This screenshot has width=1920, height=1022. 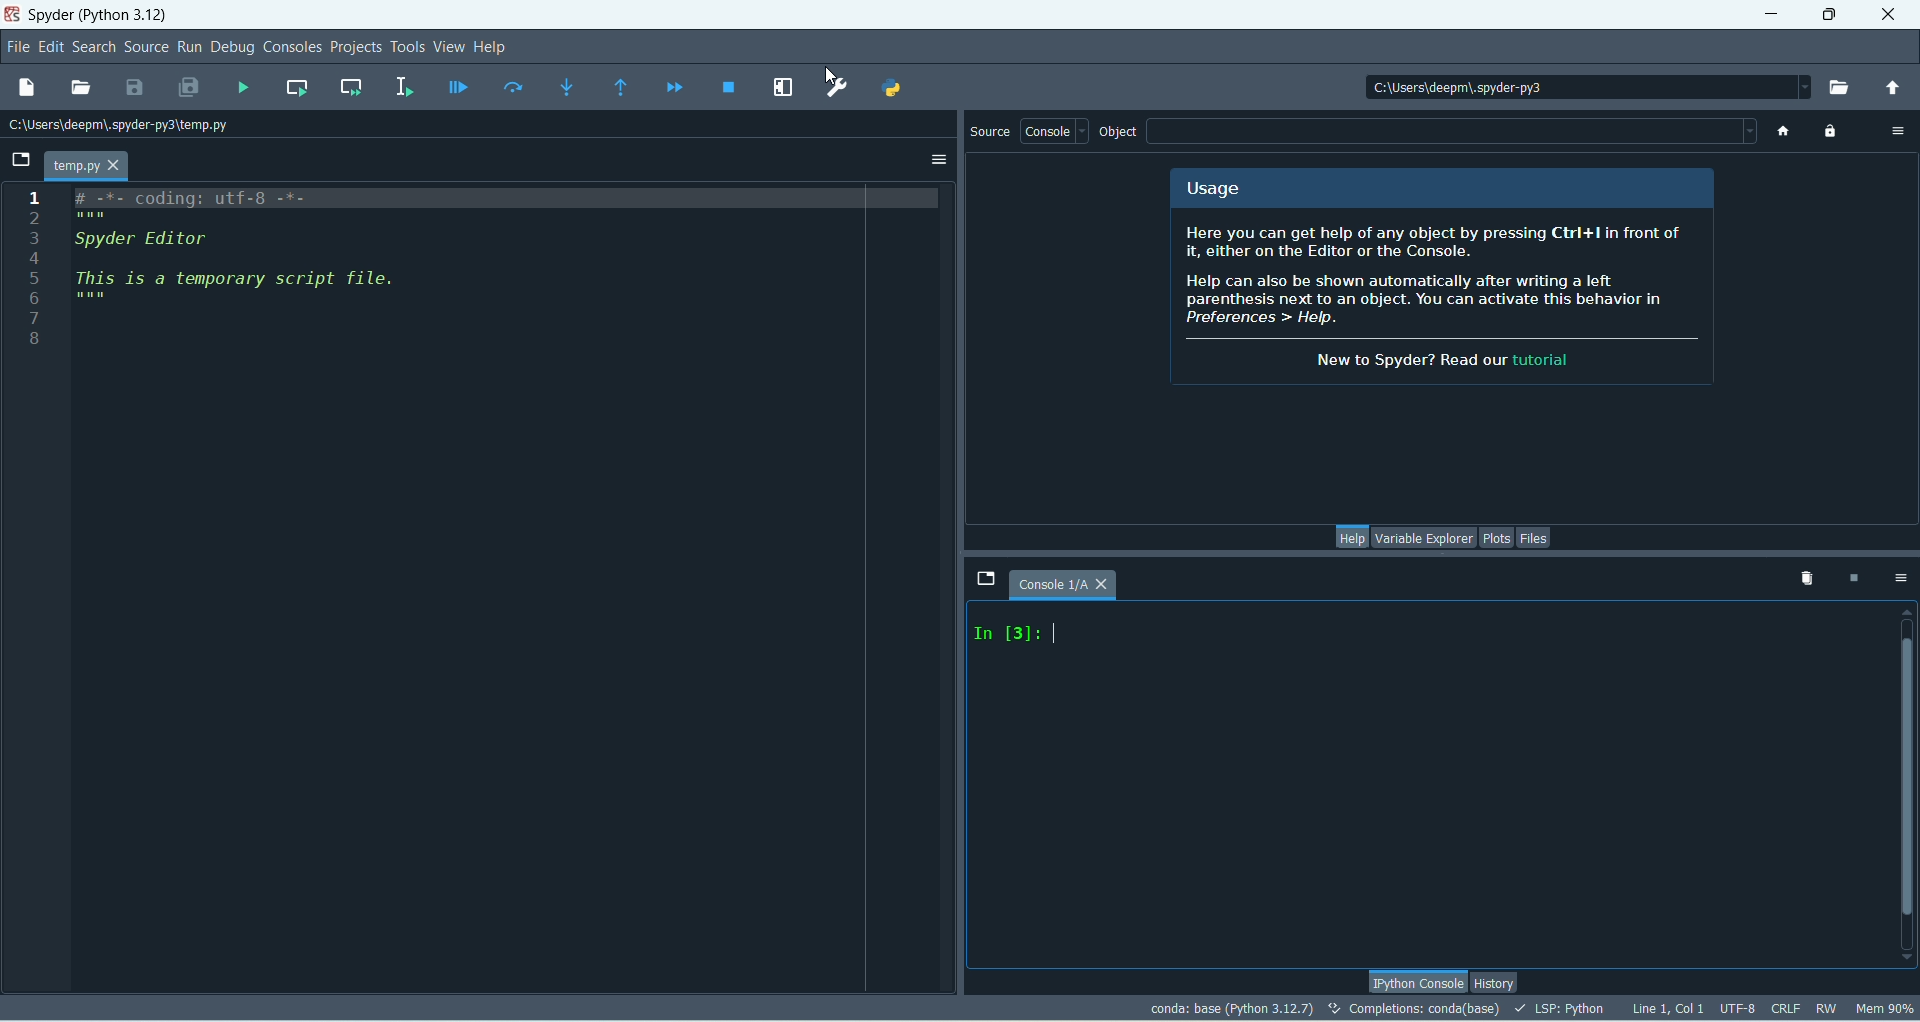 What do you see at coordinates (1072, 584) in the screenshot?
I see `console` at bounding box center [1072, 584].